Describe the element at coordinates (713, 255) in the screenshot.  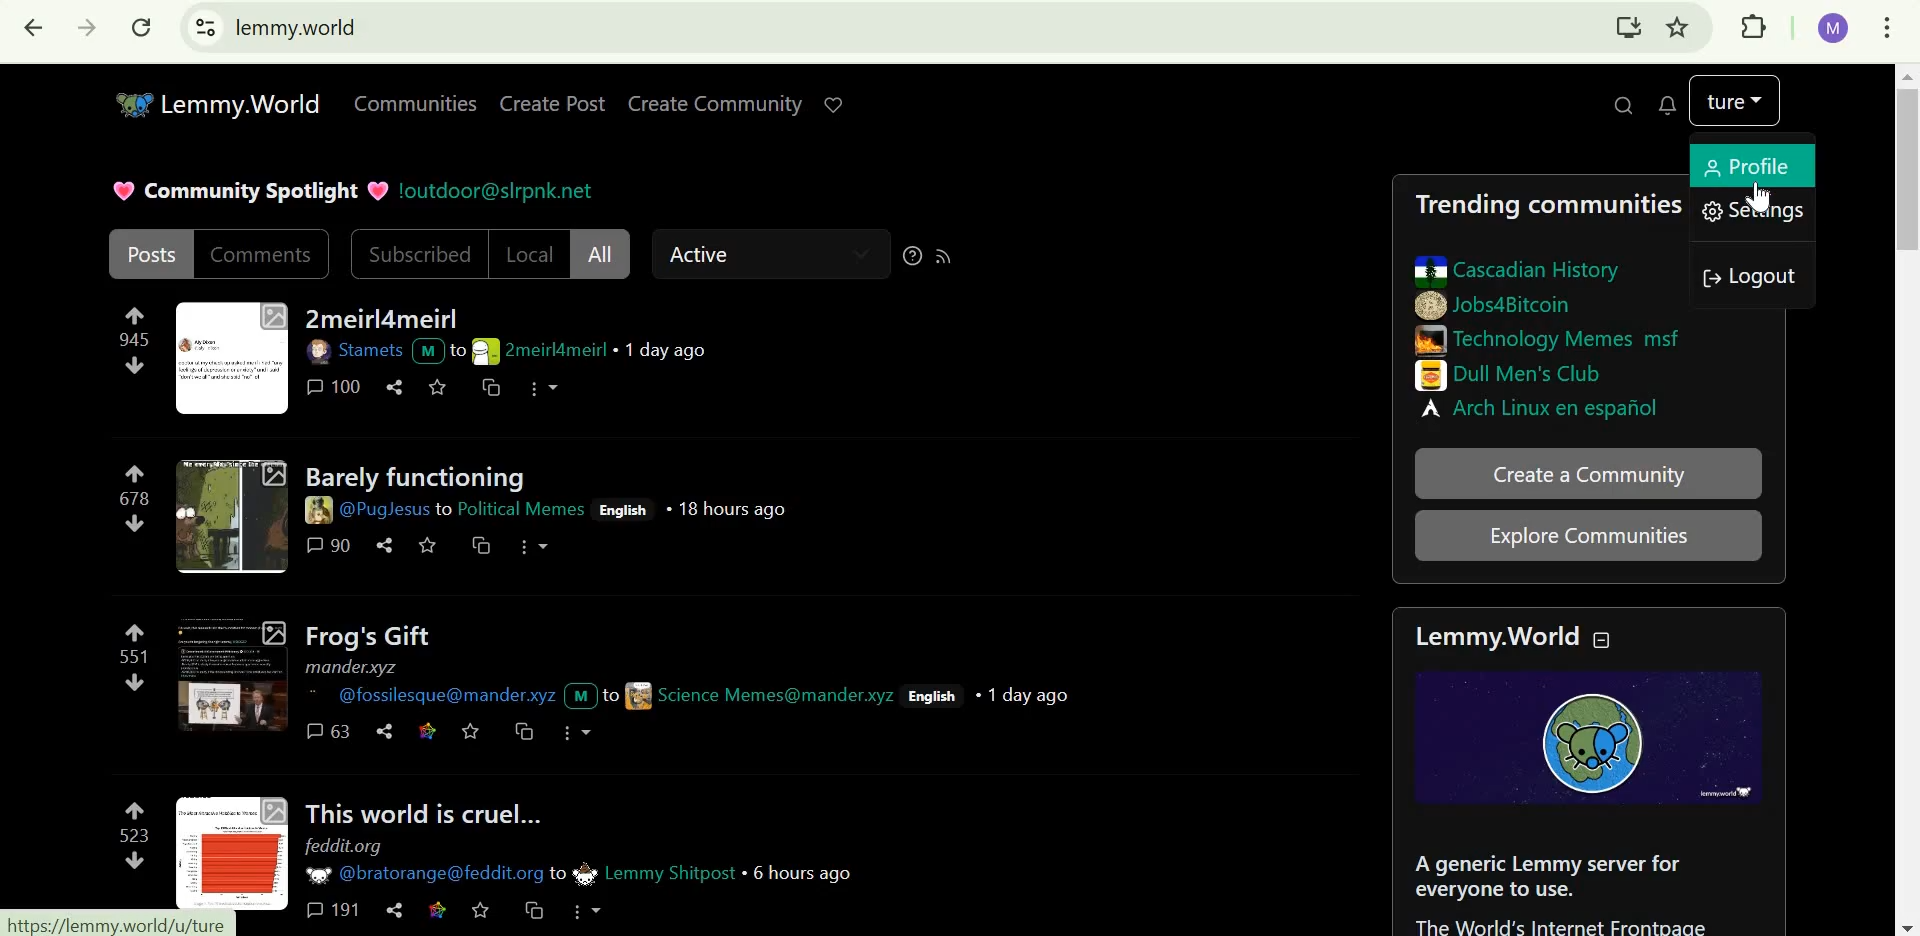
I see `Active` at that location.